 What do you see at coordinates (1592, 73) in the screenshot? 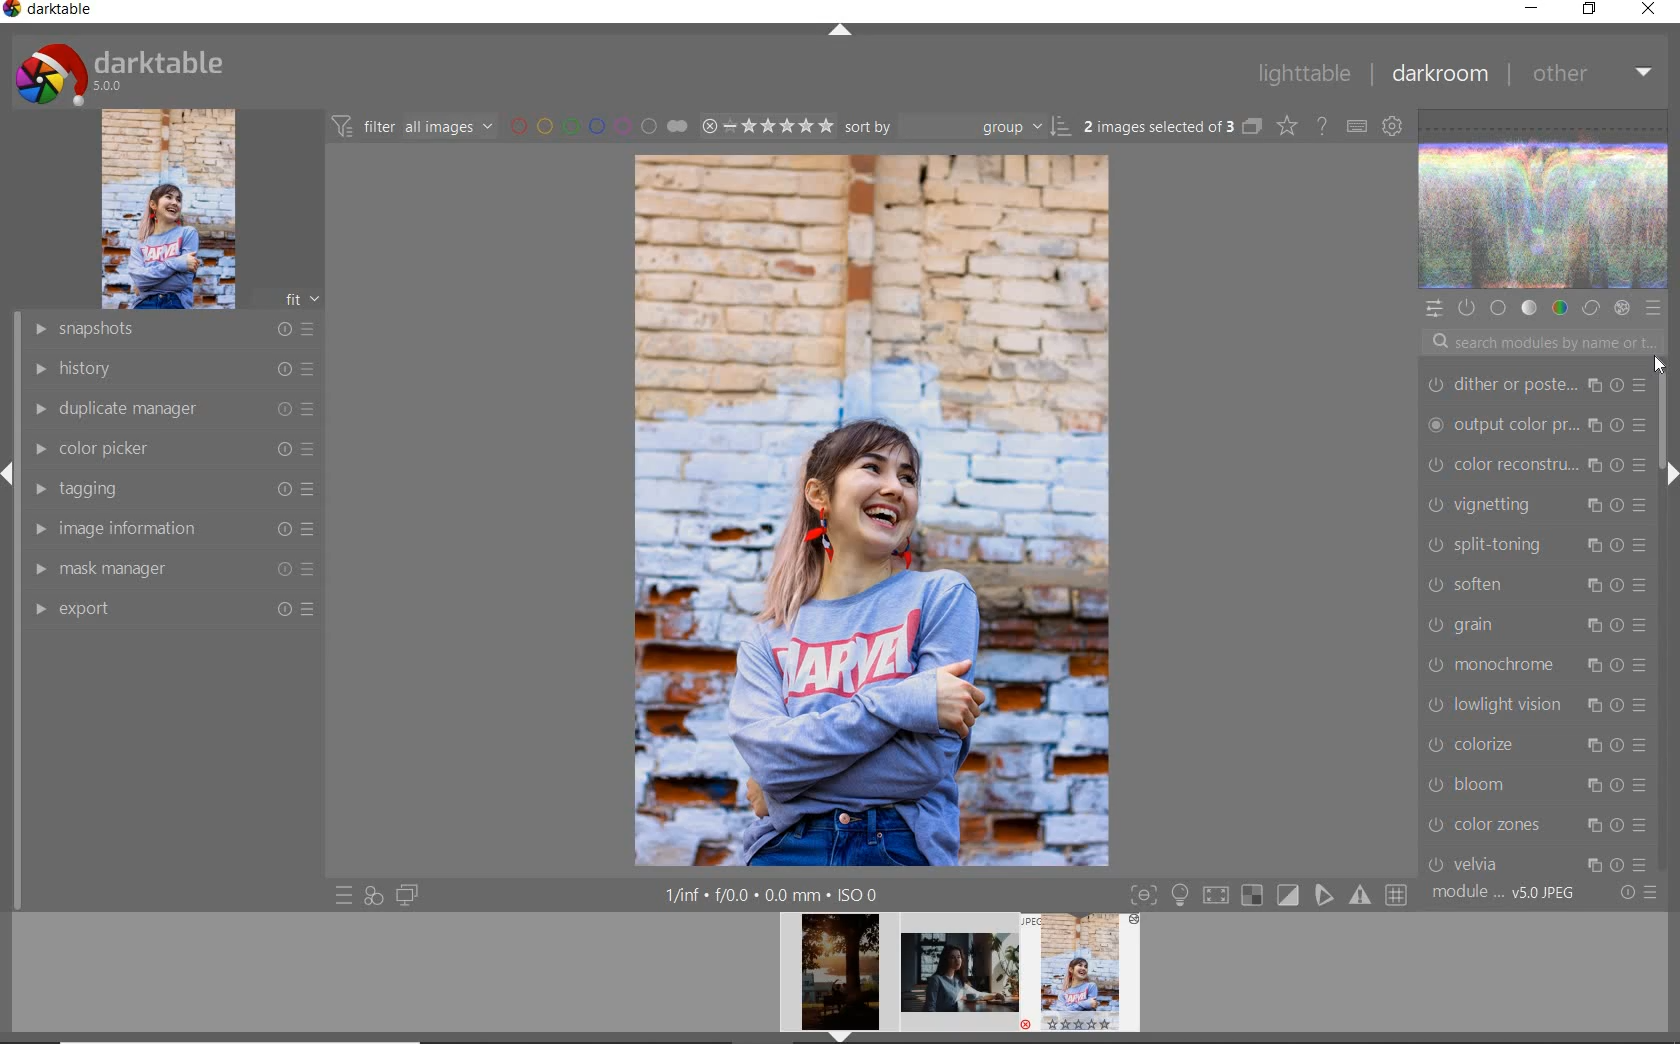
I see `OTHER` at bounding box center [1592, 73].